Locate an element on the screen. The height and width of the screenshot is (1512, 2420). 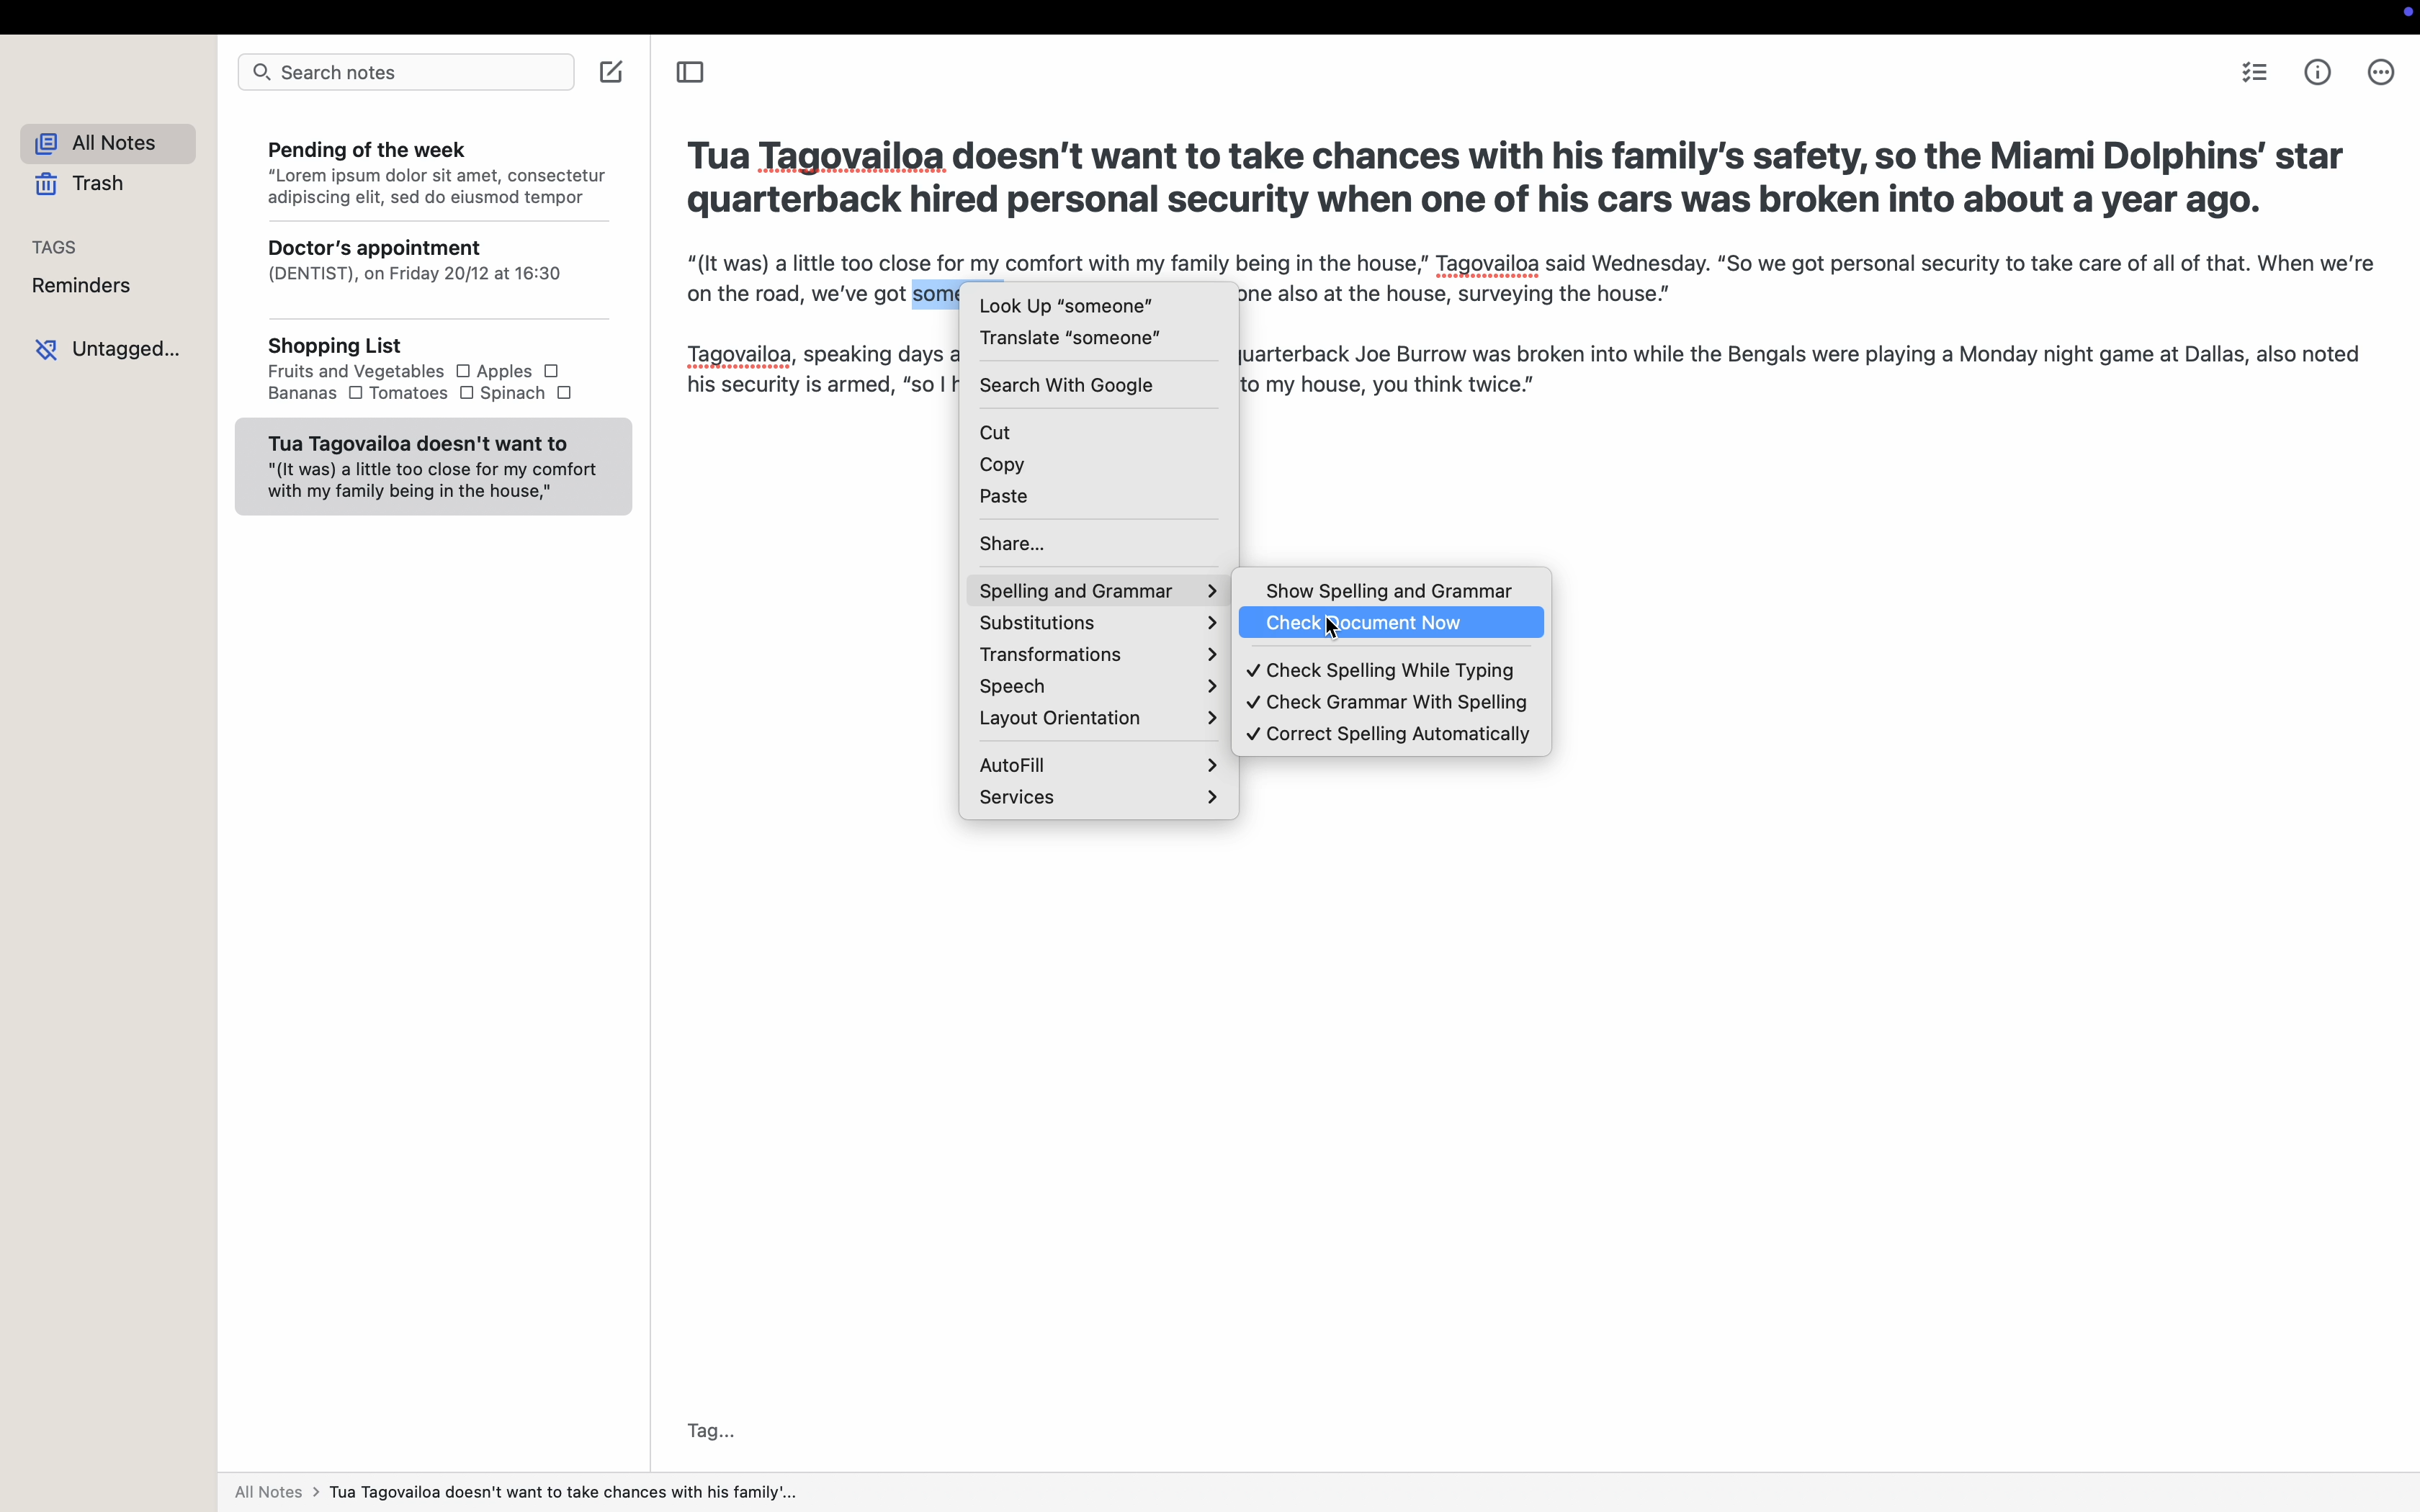
copy is located at coordinates (1102, 466).